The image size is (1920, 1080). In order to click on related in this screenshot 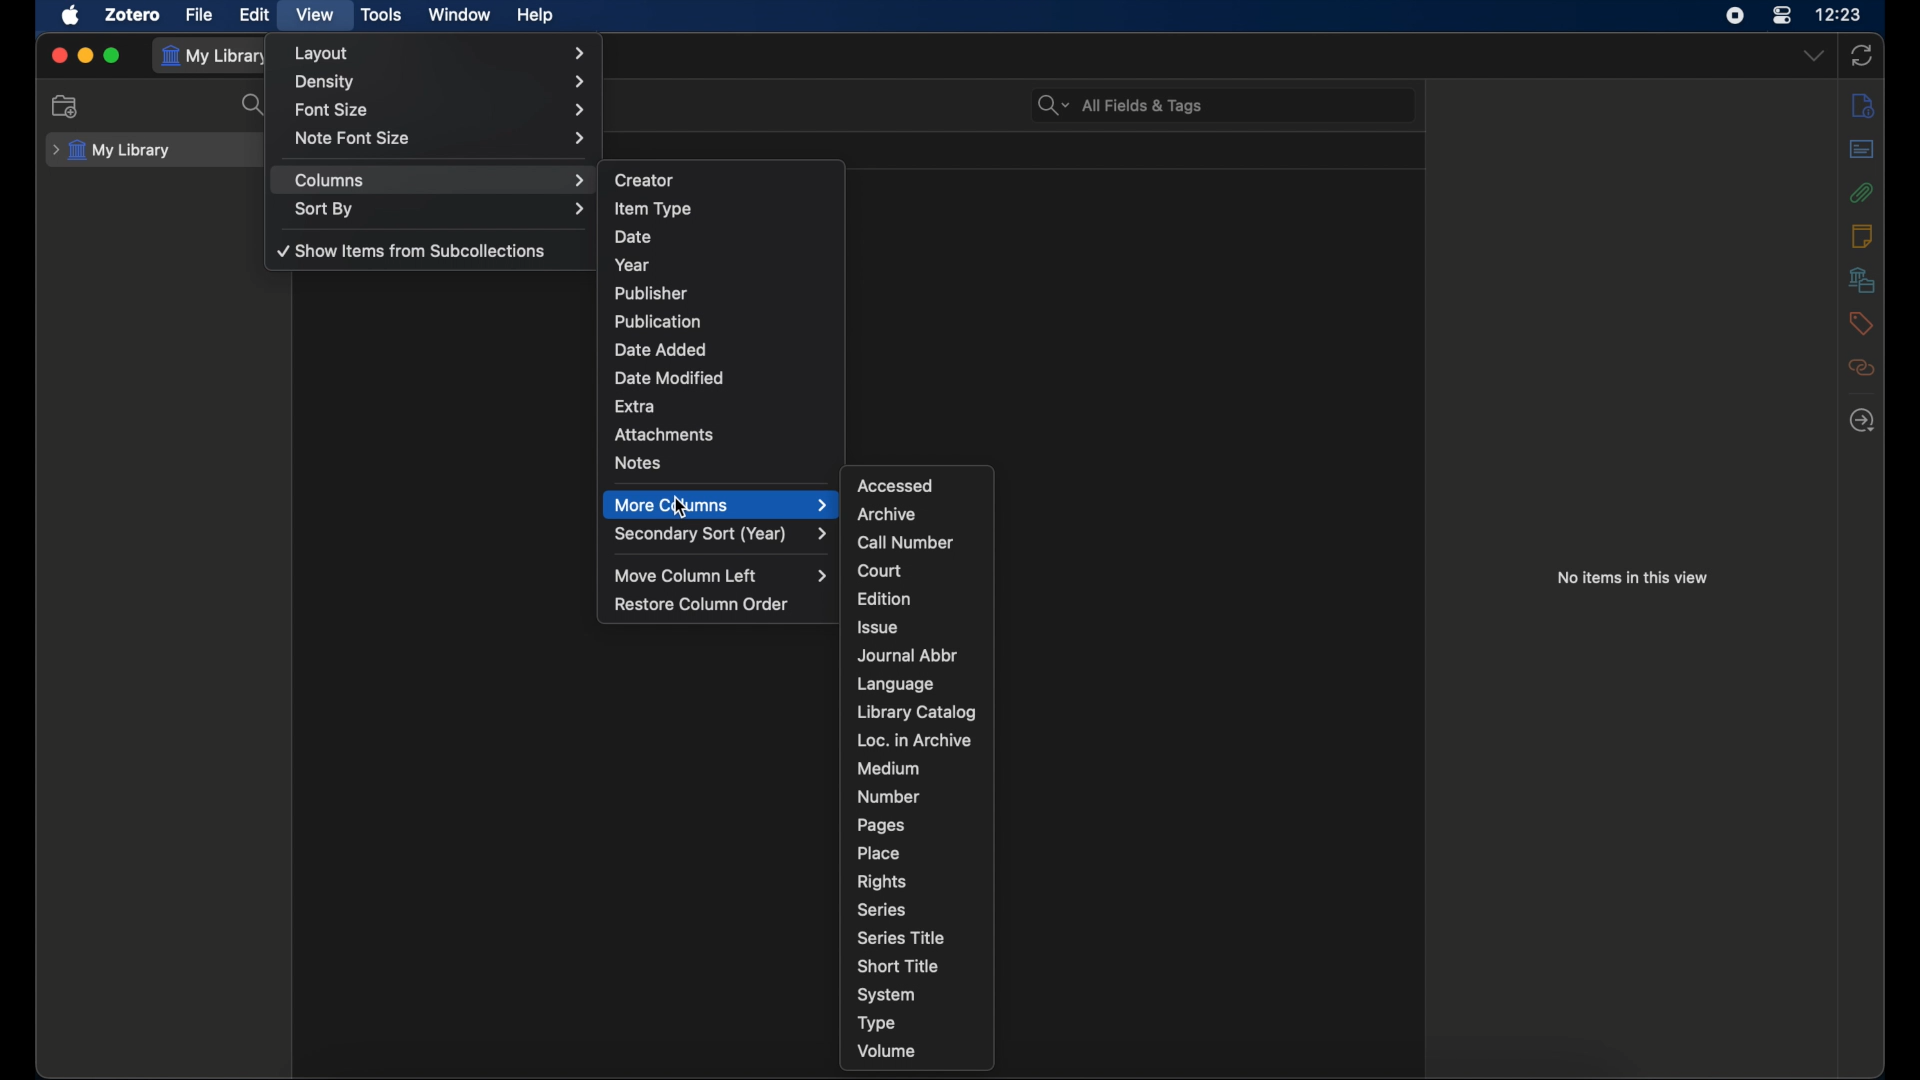, I will do `click(1862, 367)`.